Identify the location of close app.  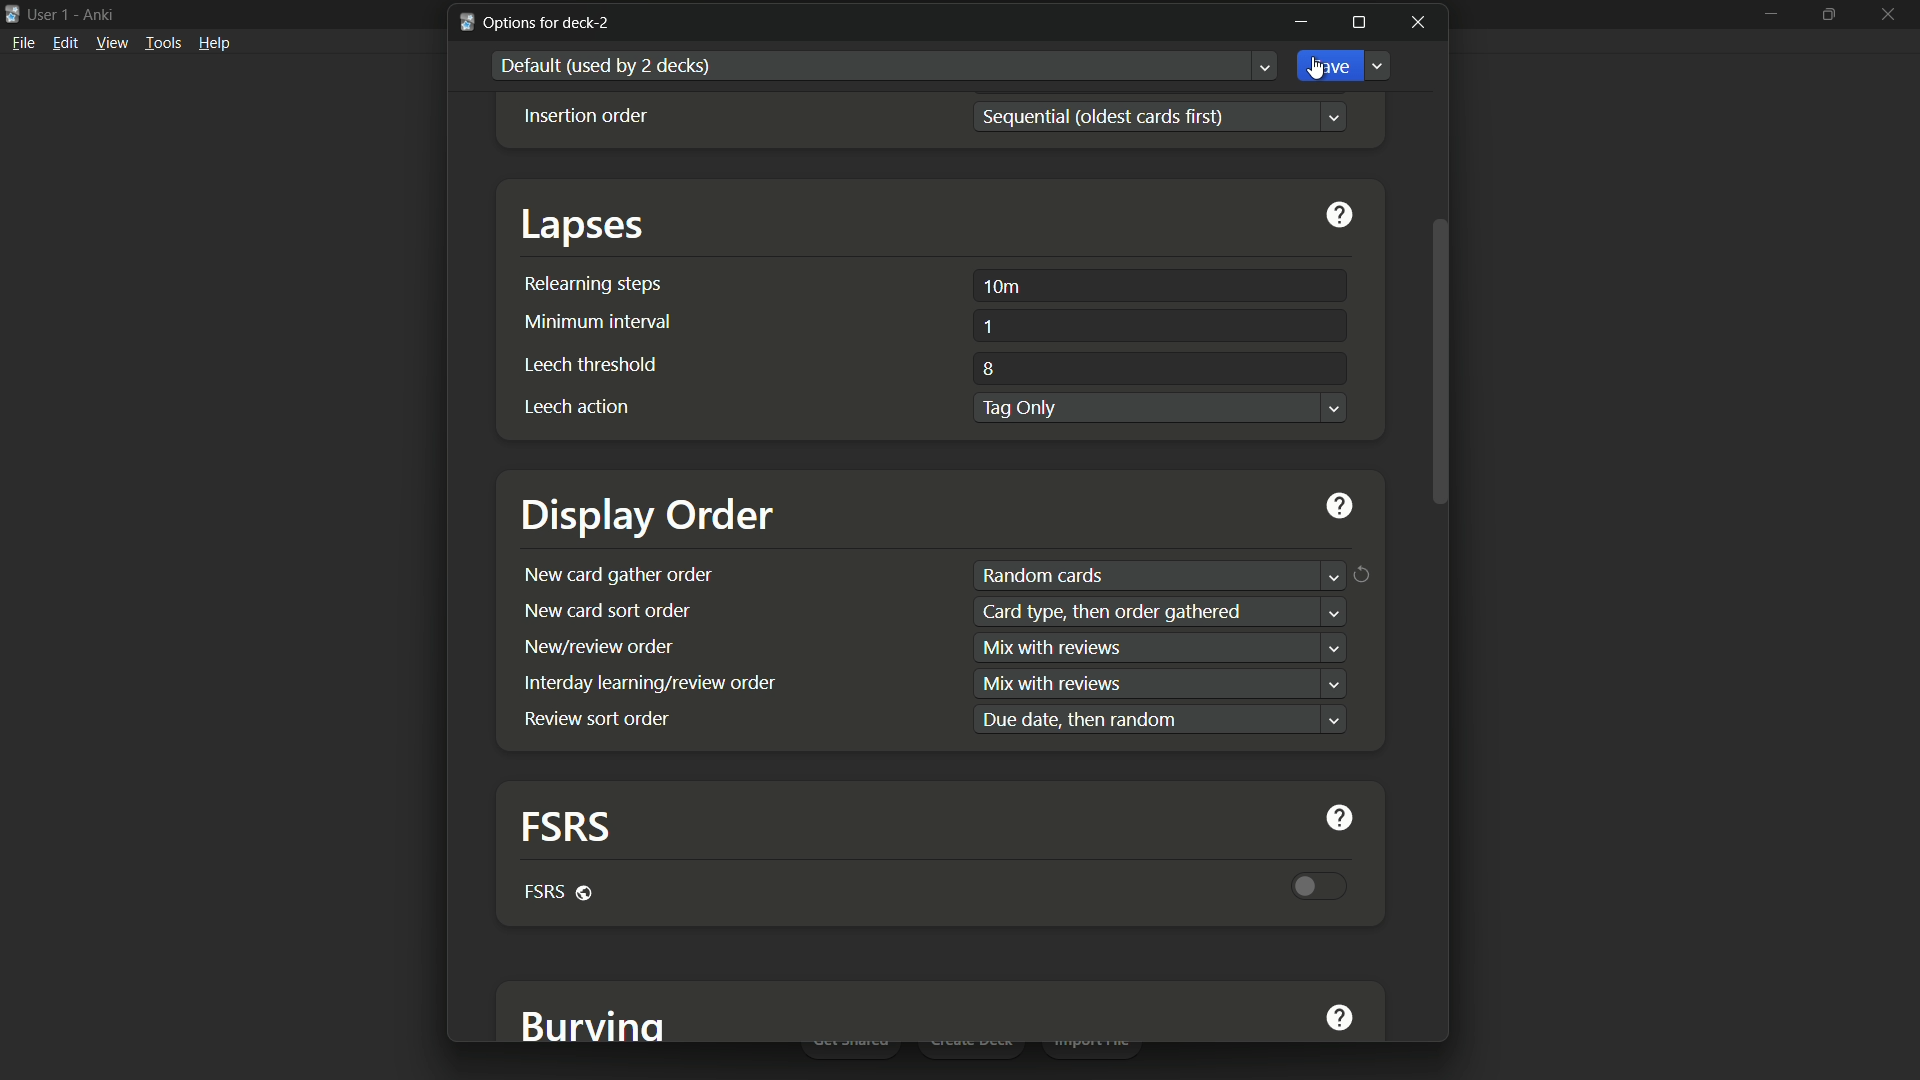
(1894, 13).